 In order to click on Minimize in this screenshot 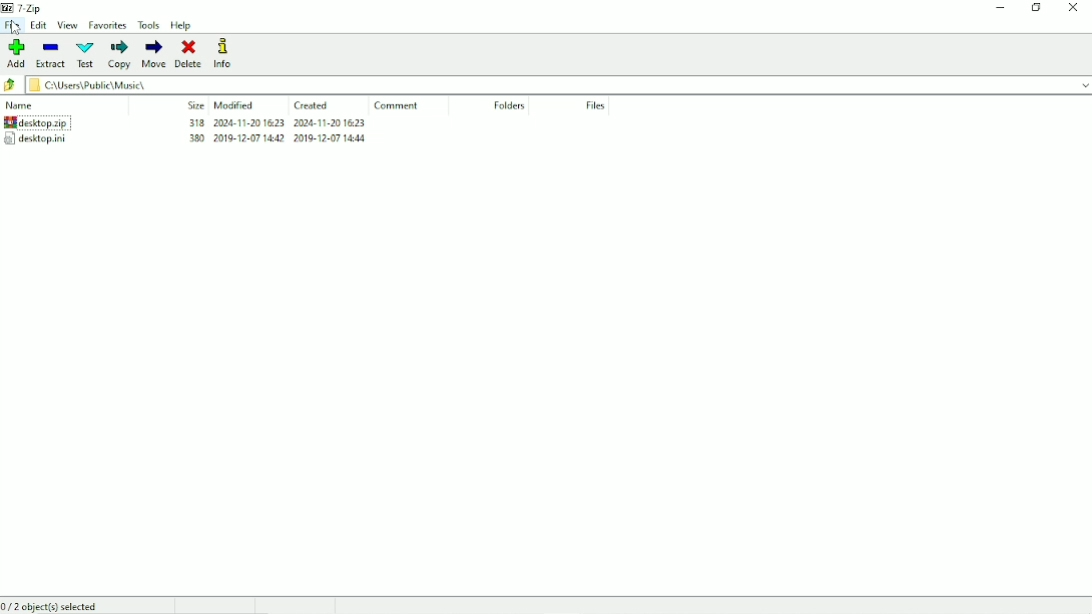, I will do `click(1001, 8)`.